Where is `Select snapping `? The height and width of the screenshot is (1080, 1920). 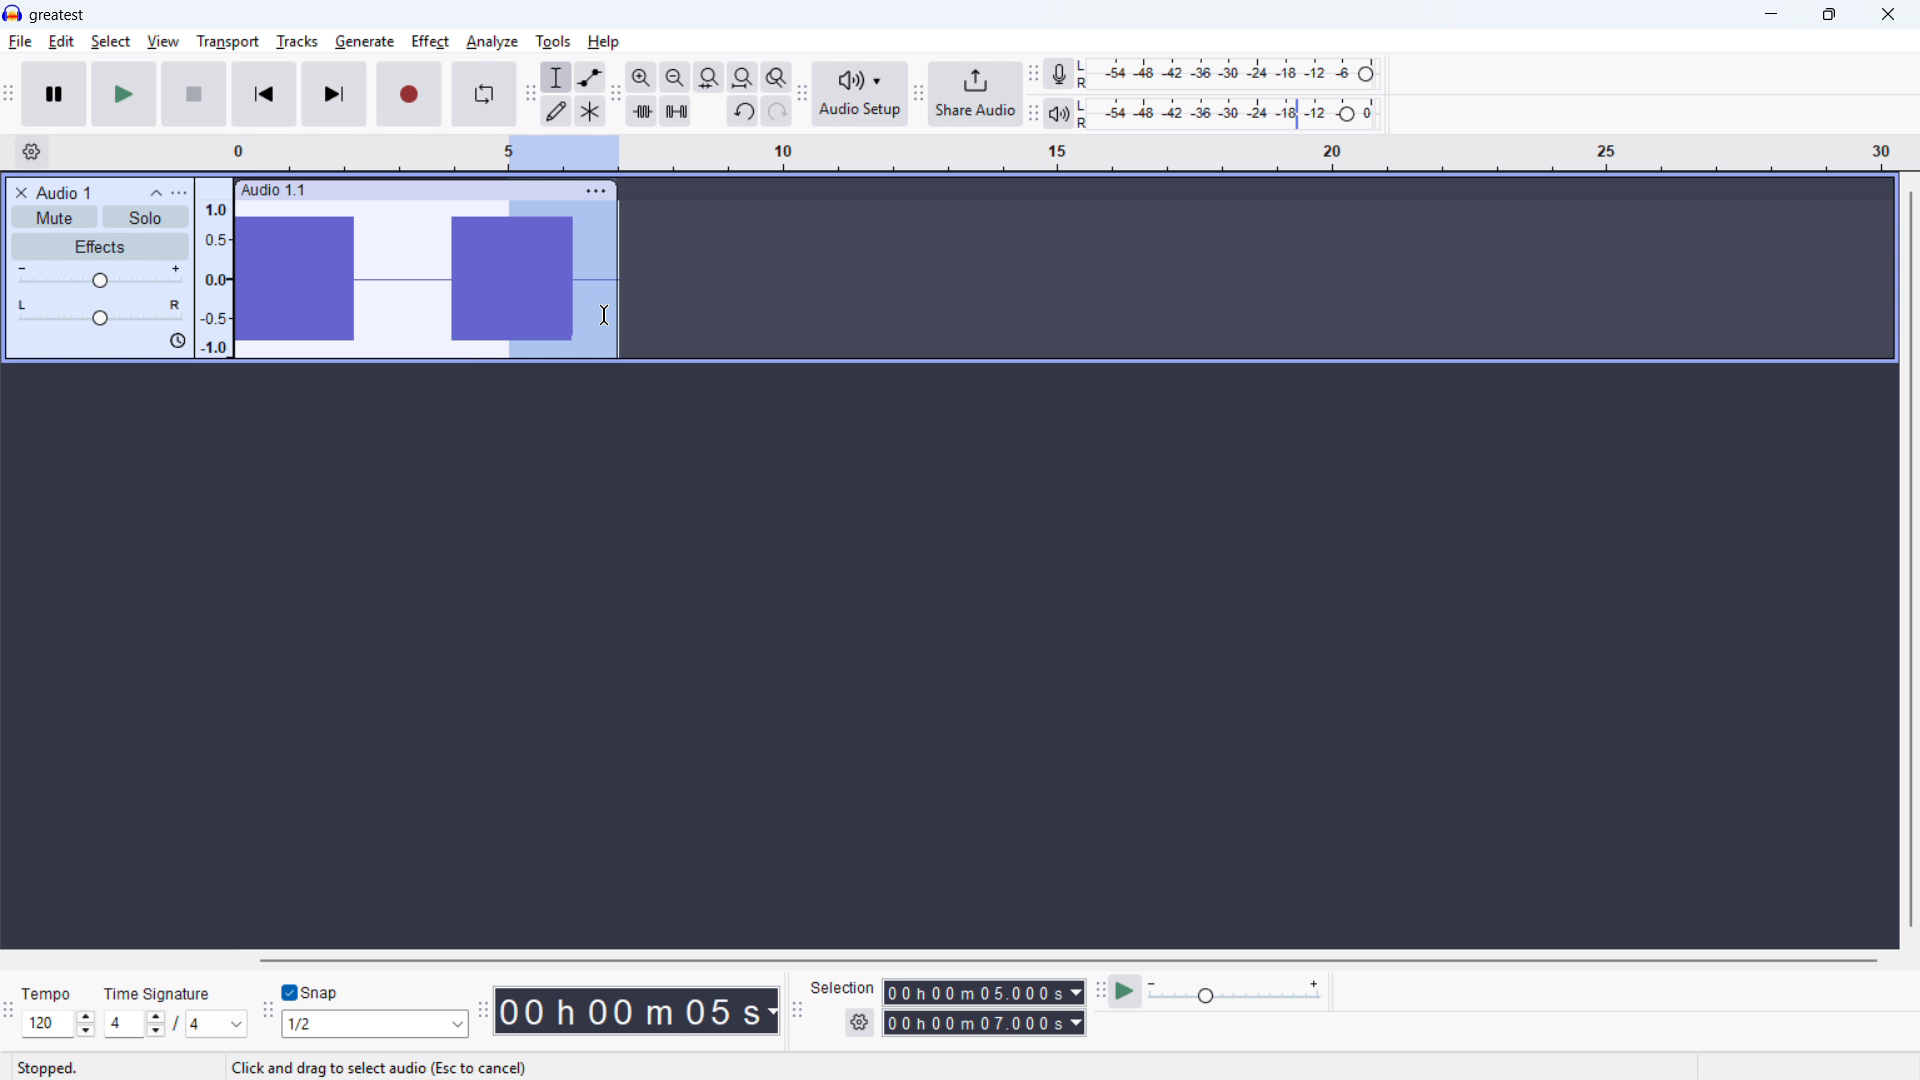 Select snapping  is located at coordinates (375, 1023).